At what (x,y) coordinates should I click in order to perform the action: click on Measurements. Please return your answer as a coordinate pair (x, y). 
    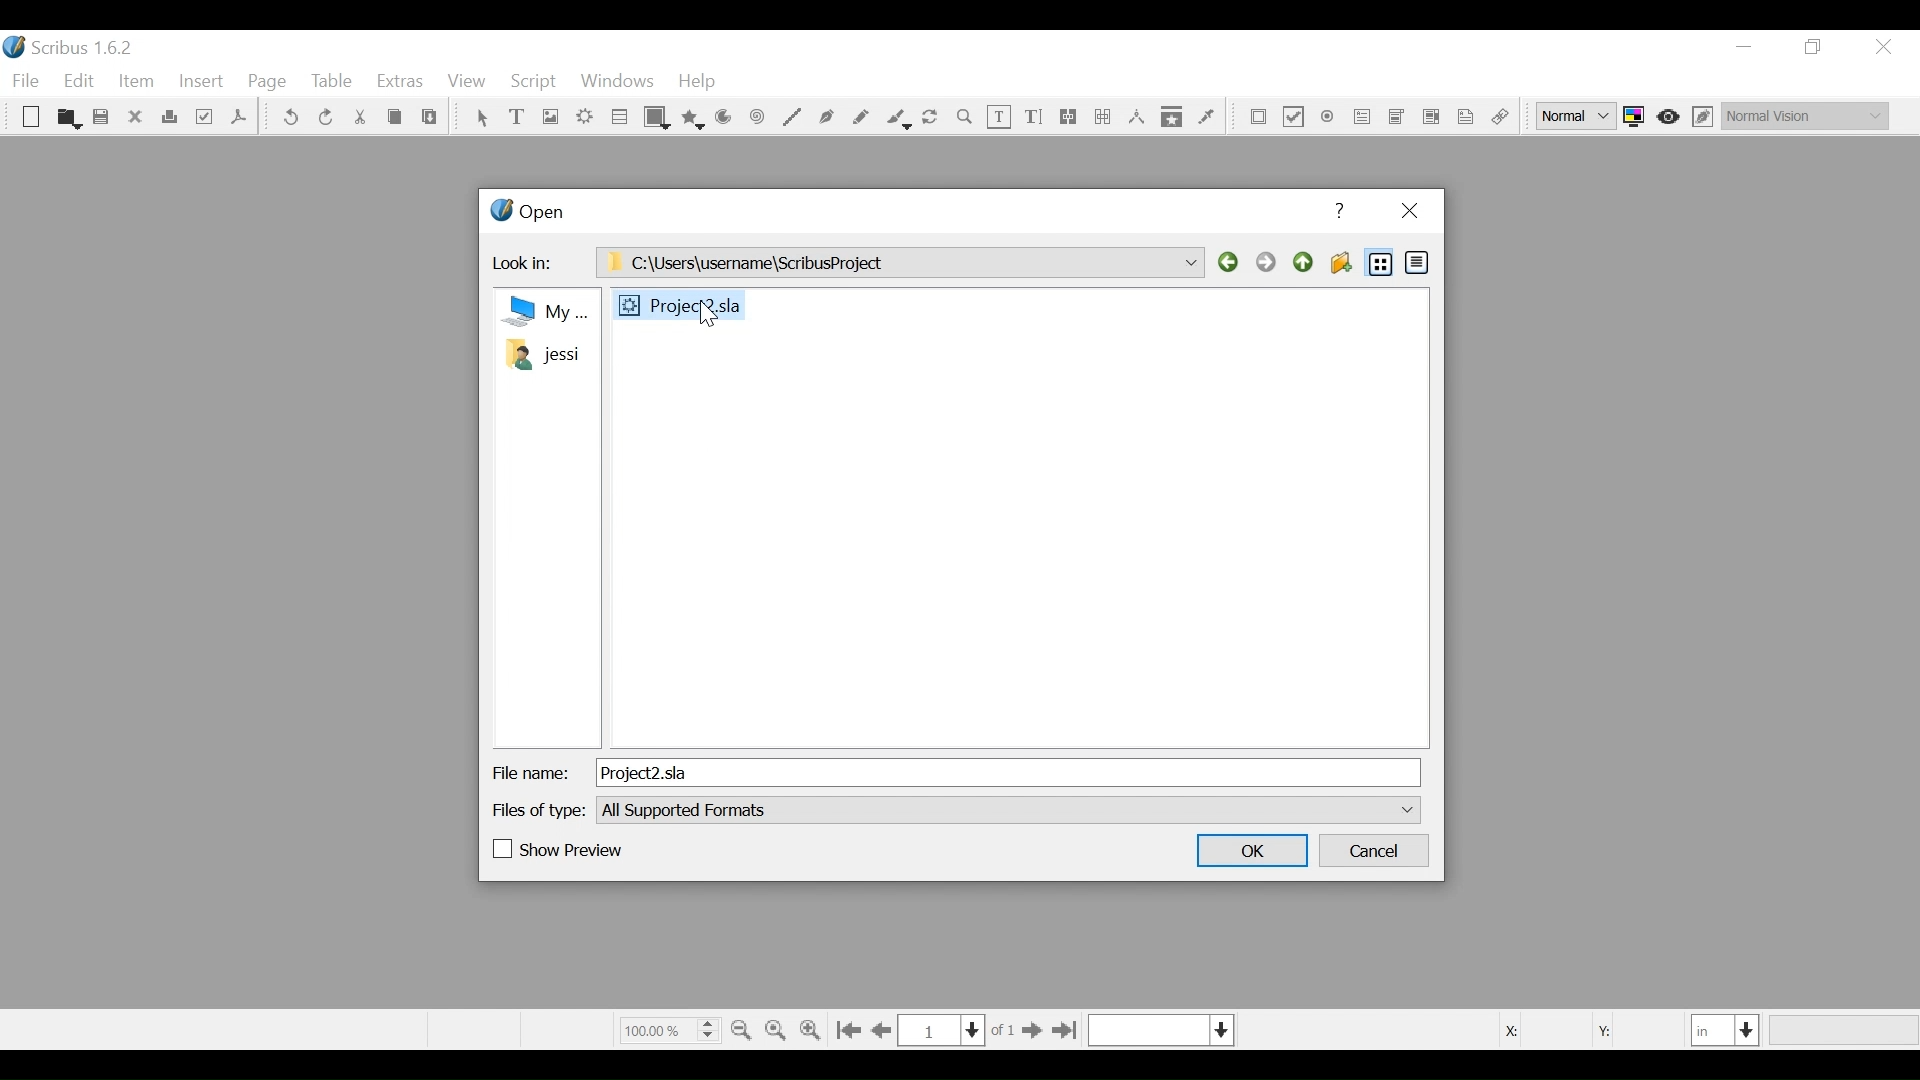
    Looking at the image, I should click on (1136, 117).